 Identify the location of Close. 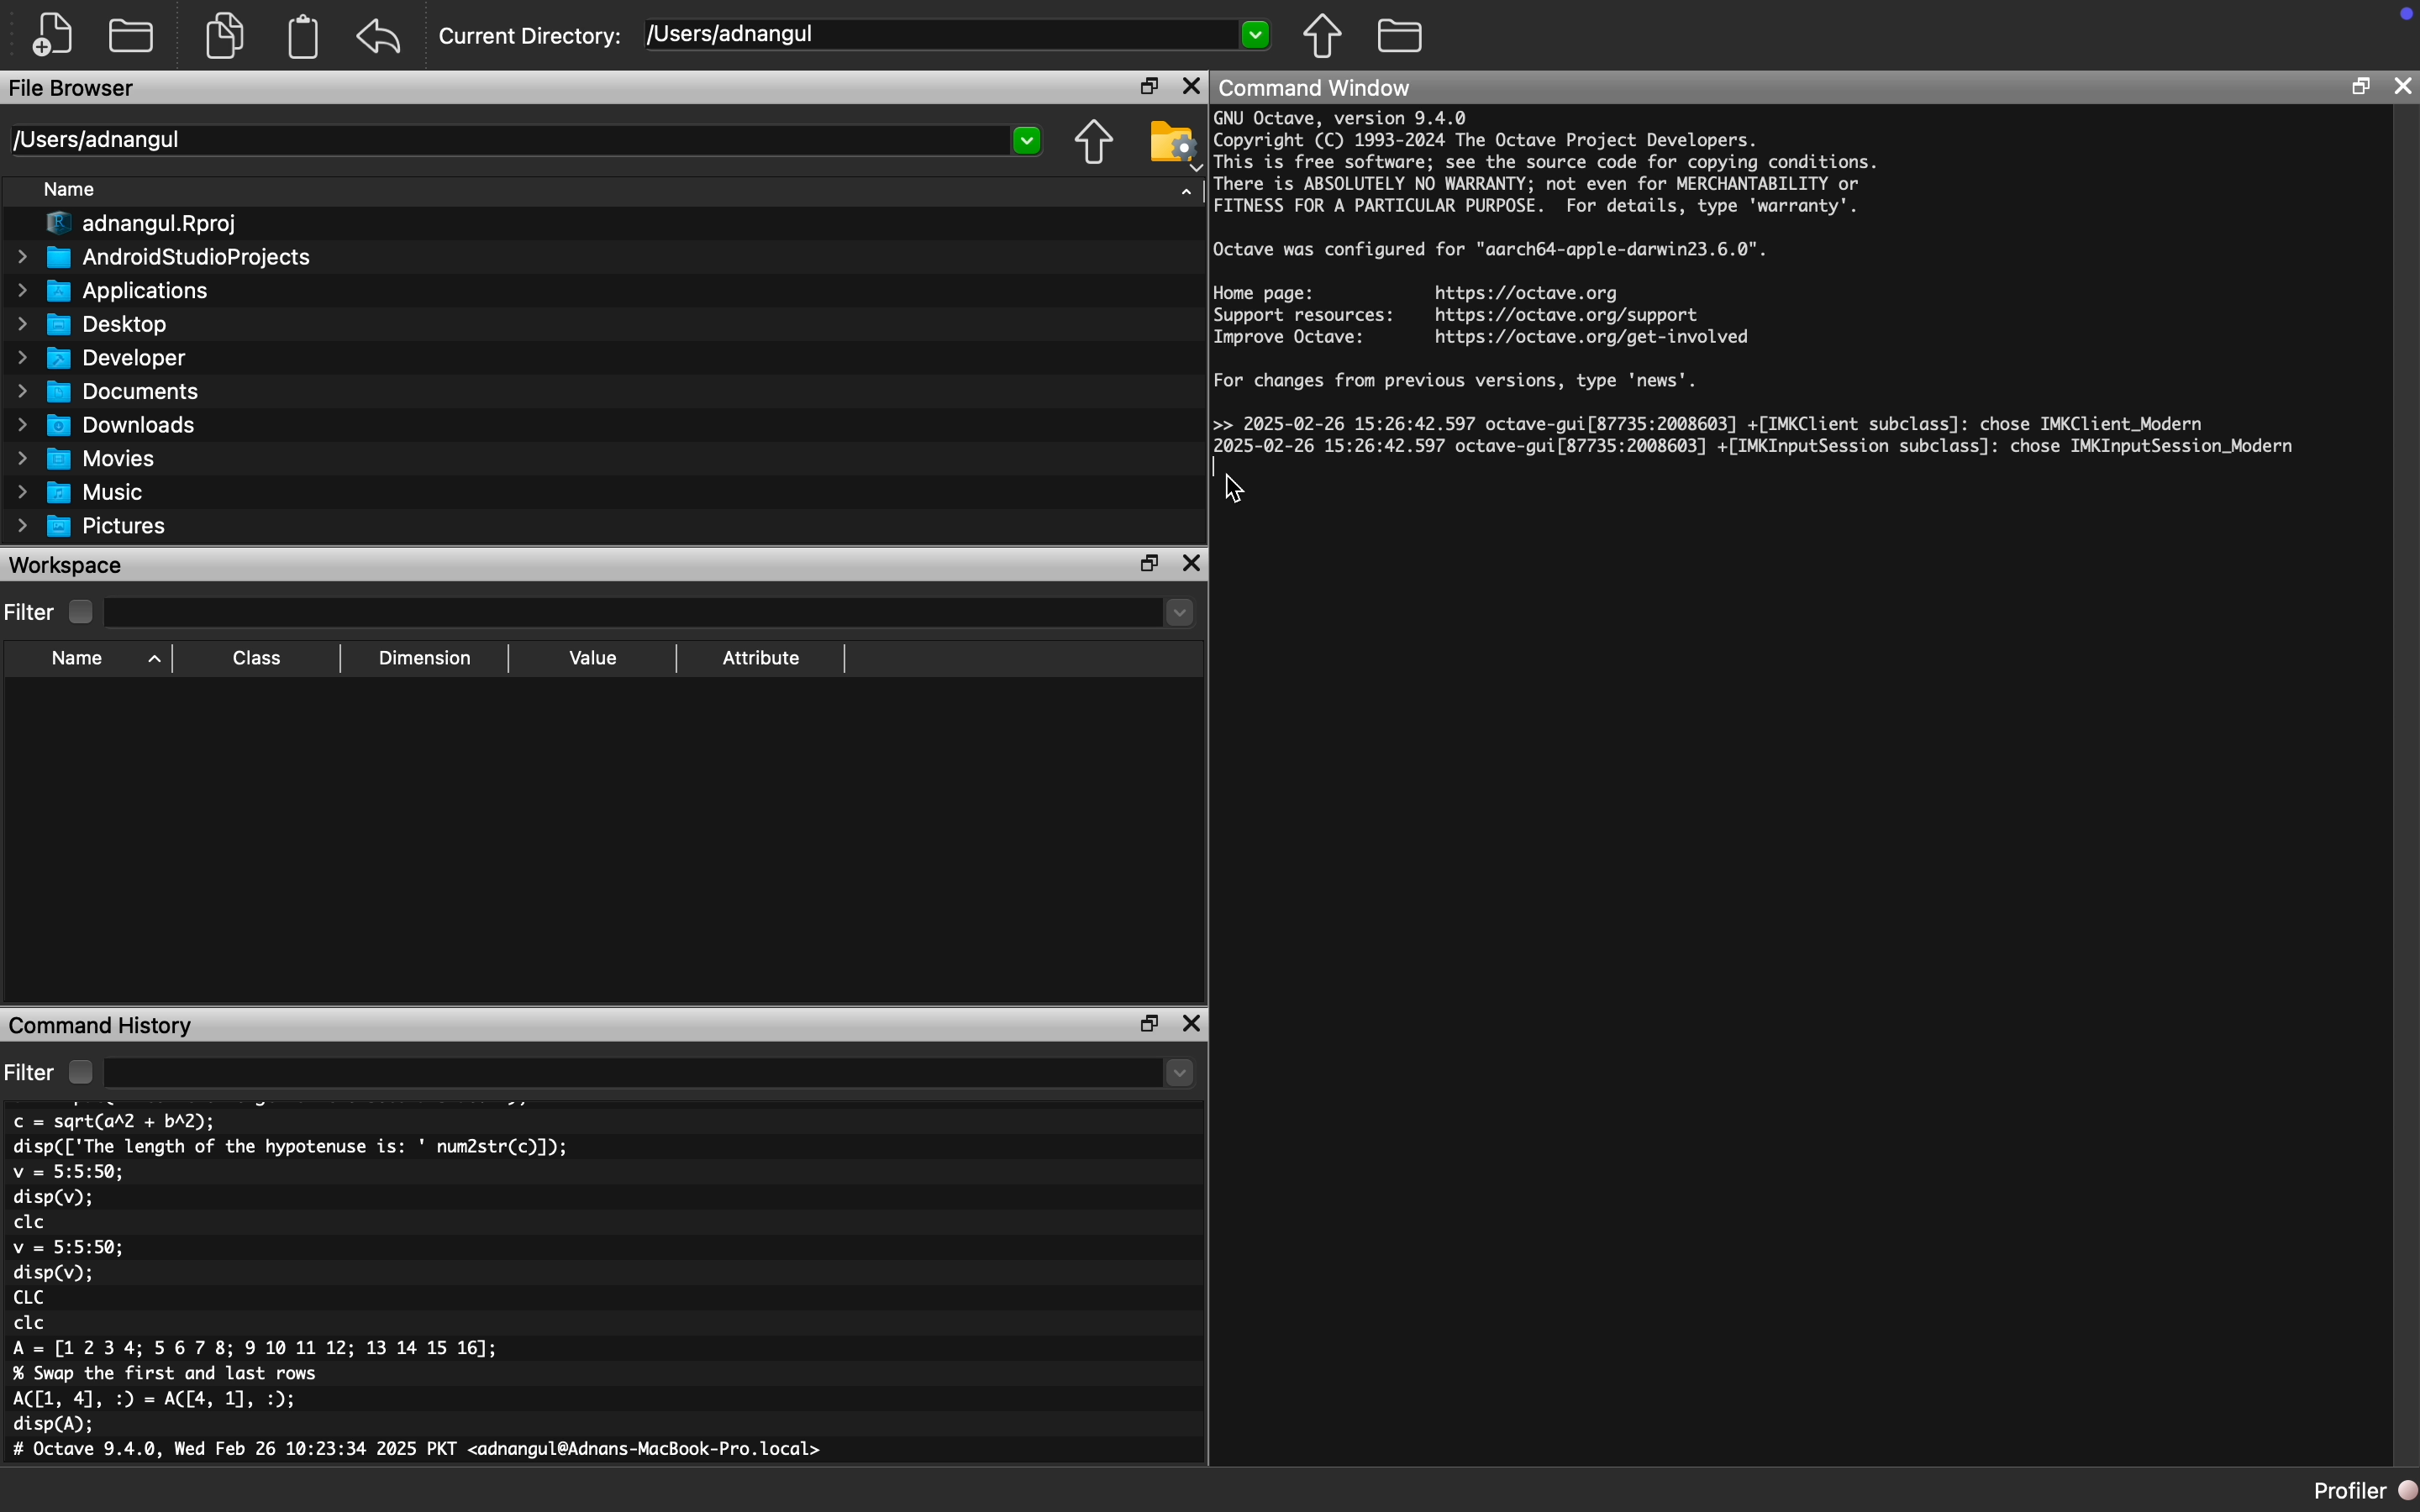
(2404, 86).